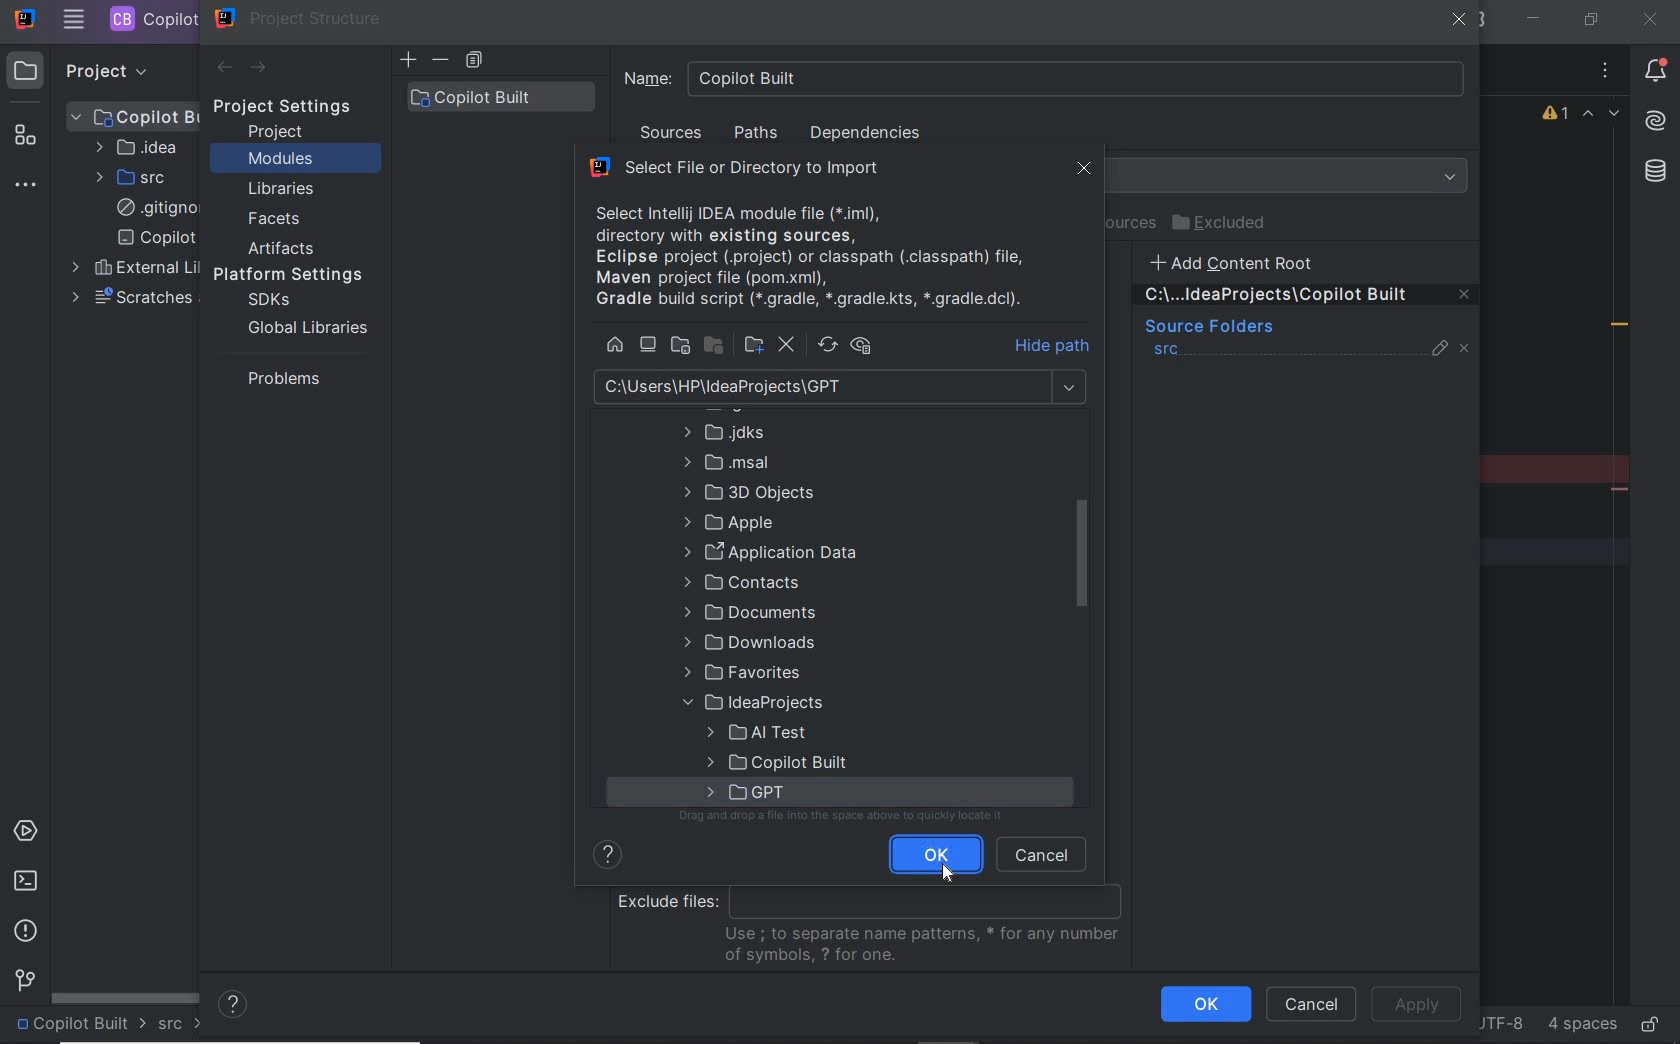 This screenshot has width=1680, height=1044. Describe the element at coordinates (135, 116) in the screenshot. I see `PROJECT FILE ANME` at that location.